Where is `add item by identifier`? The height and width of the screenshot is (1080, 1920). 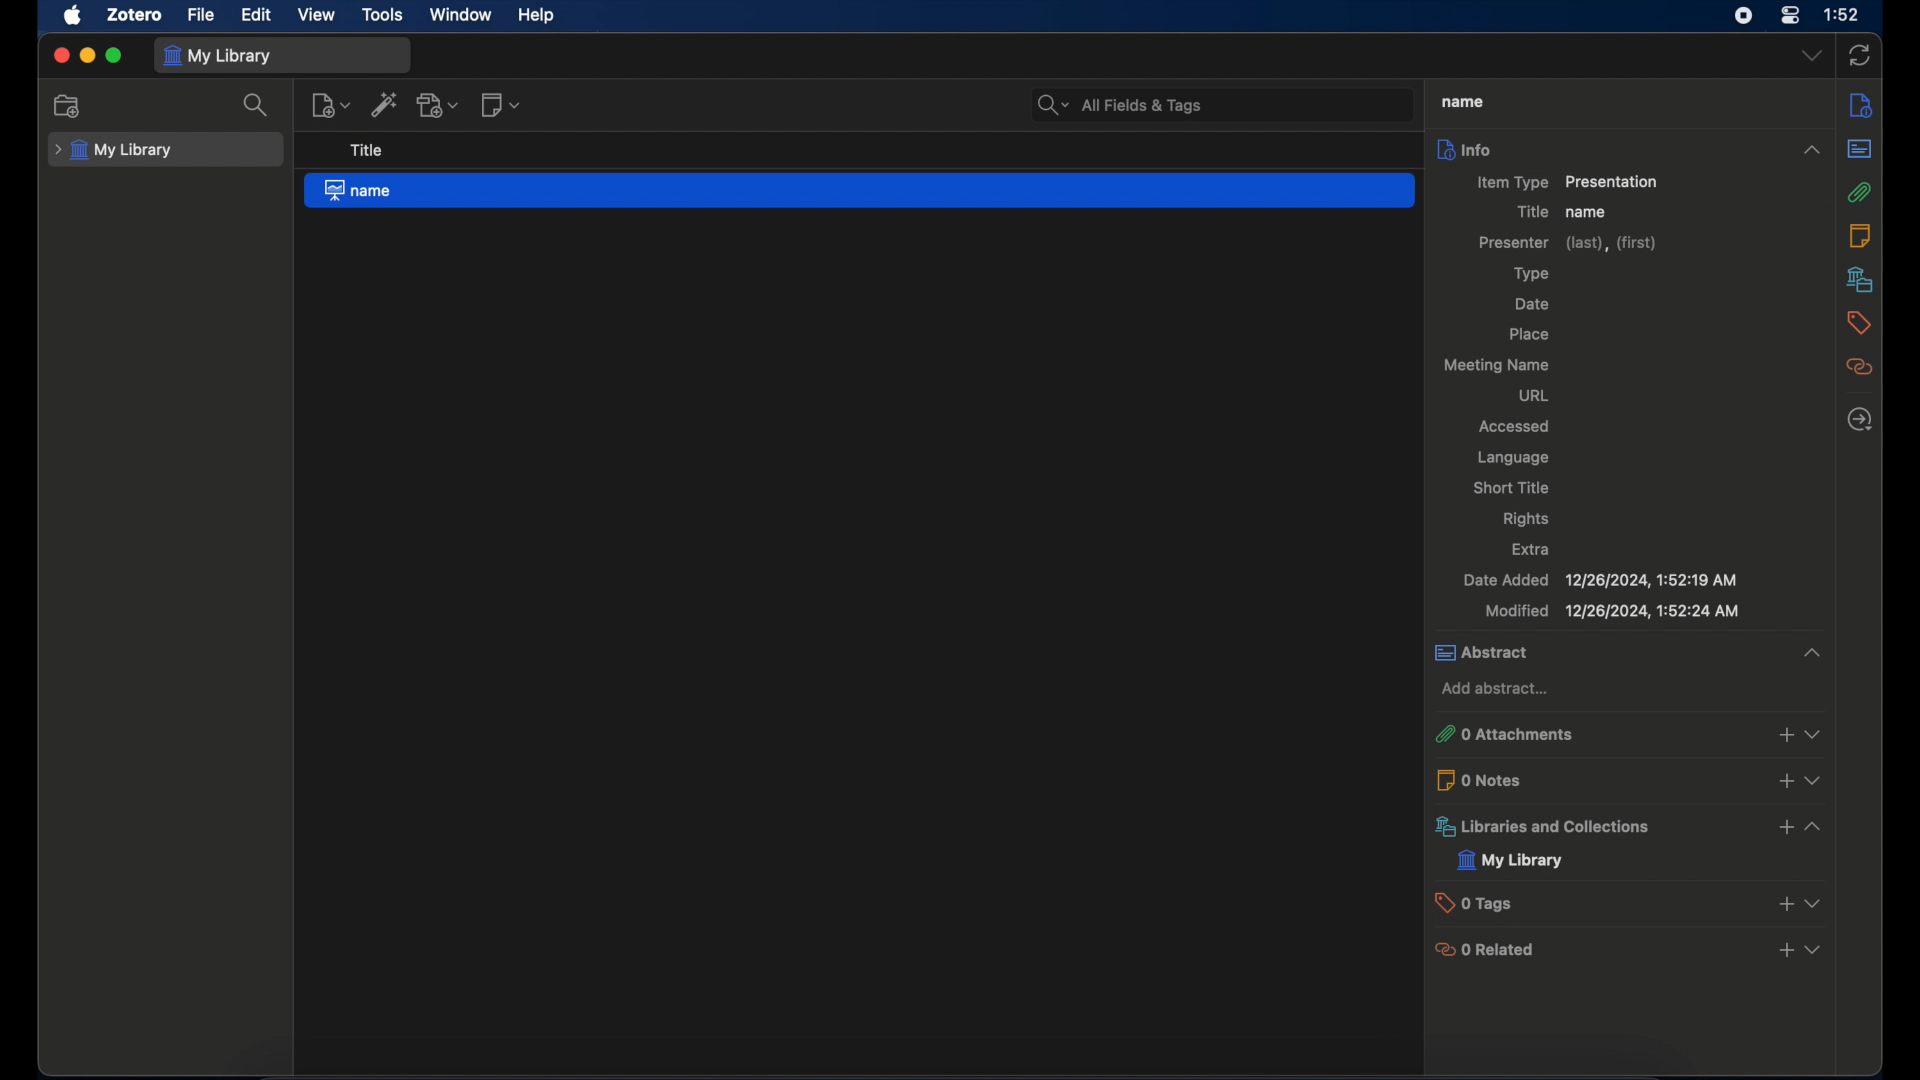 add item by identifier is located at coordinates (386, 104).